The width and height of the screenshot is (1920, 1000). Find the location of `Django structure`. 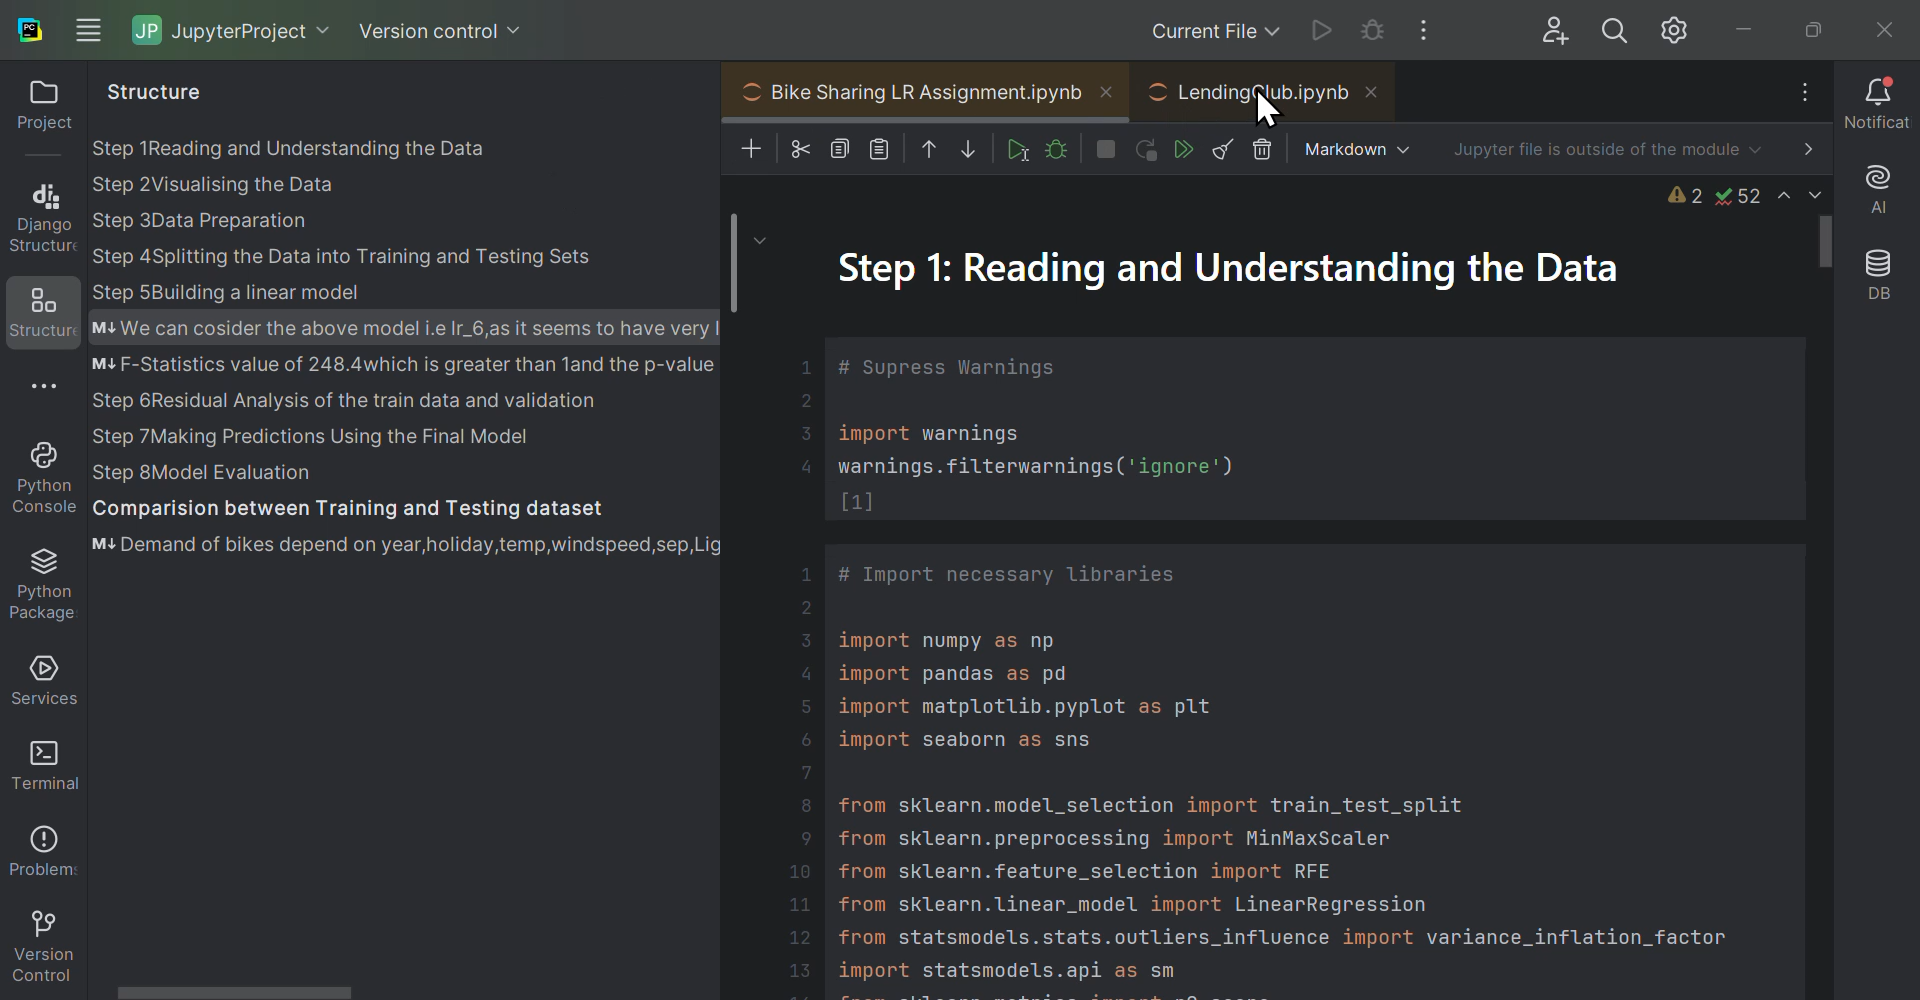

Django structure is located at coordinates (41, 215).